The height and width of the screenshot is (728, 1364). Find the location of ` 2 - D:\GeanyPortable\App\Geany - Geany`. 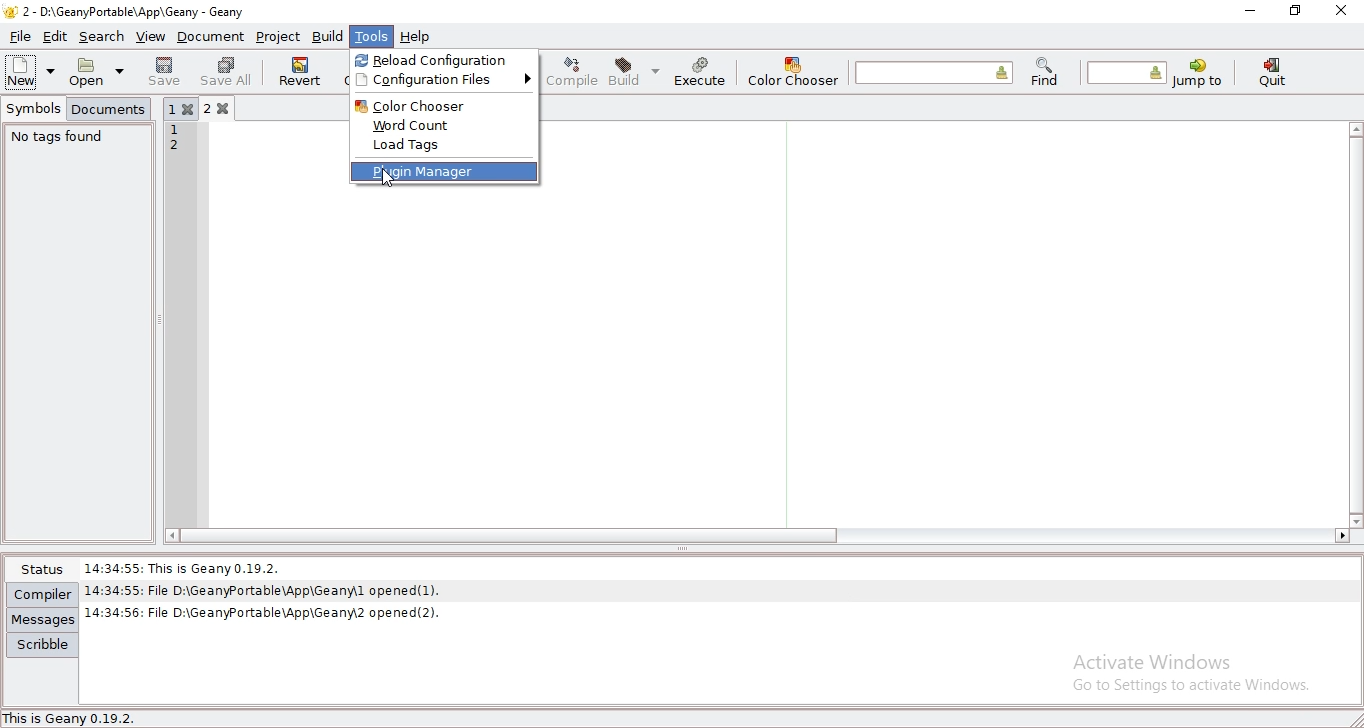

 2 - D:\GeanyPortable\App\Geany - Geany is located at coordinates (138, 11).